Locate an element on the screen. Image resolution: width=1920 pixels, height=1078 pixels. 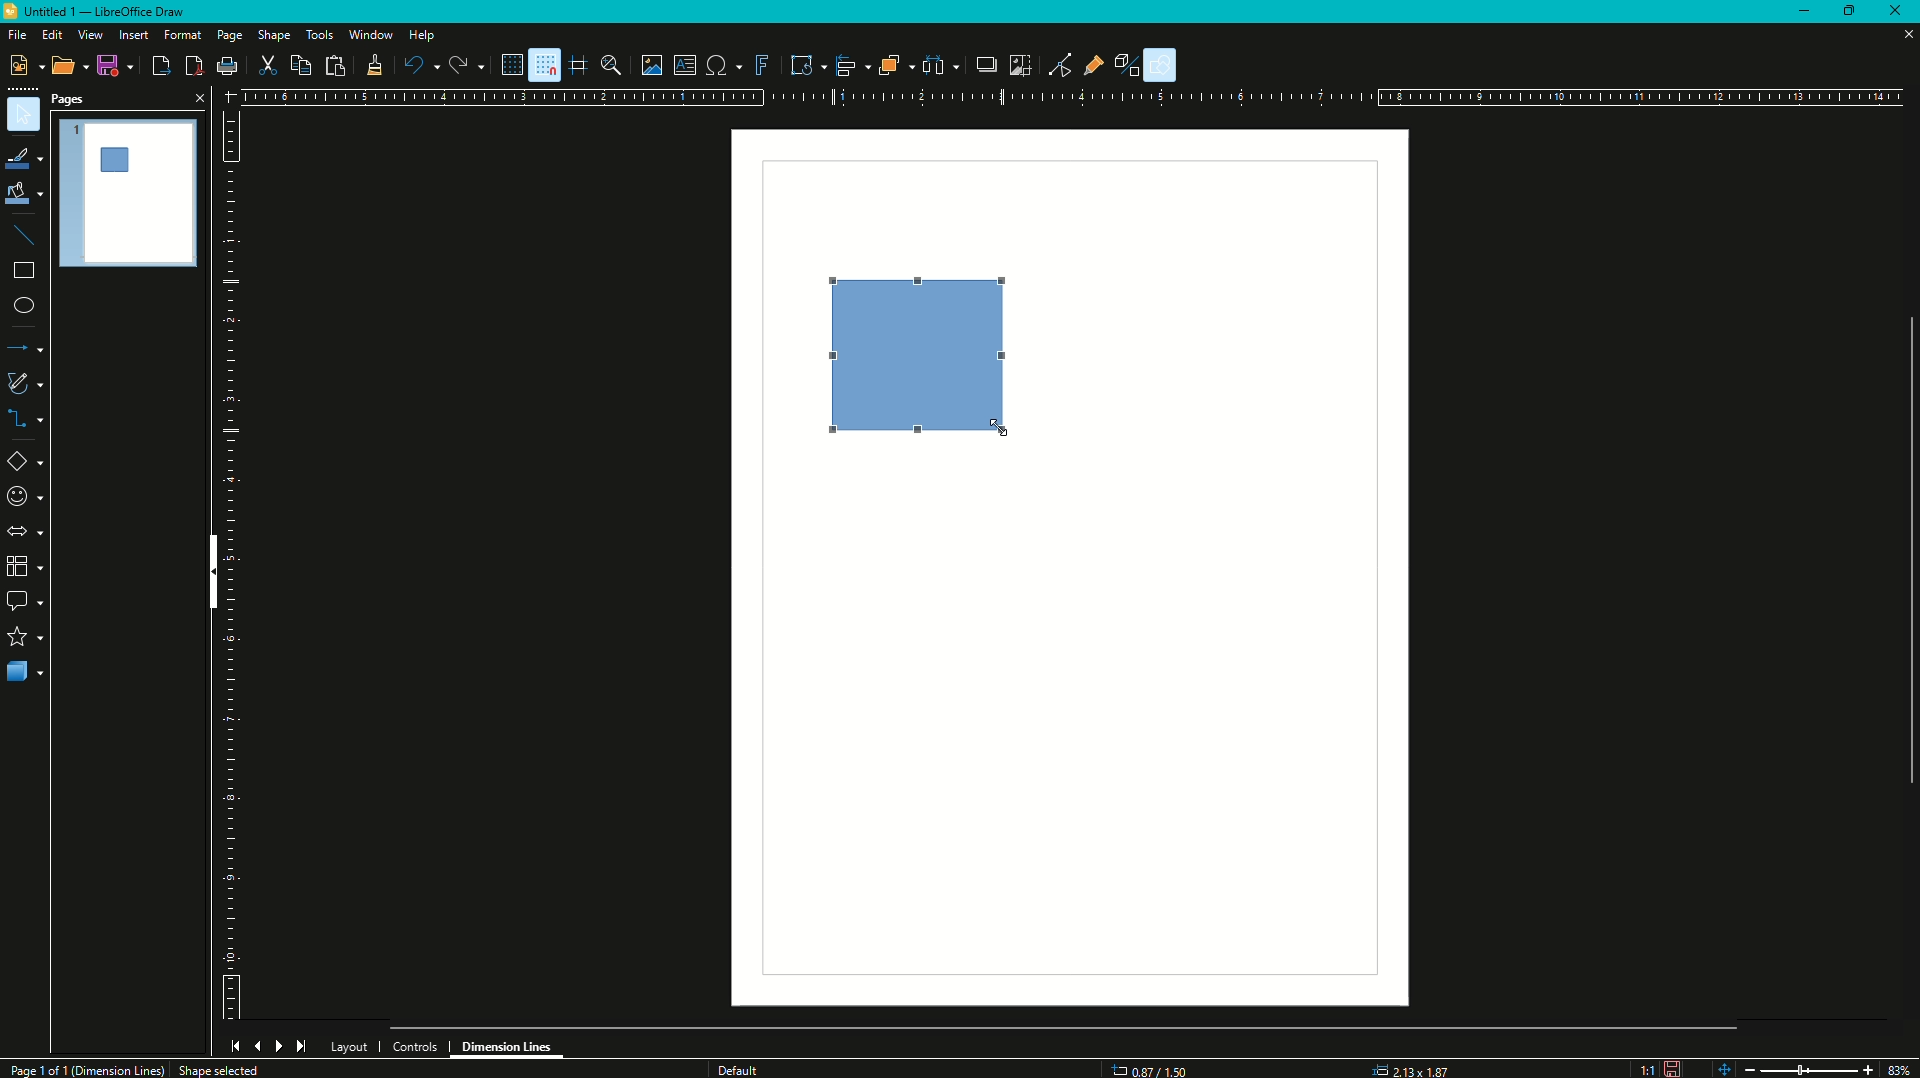
Arrange is located at coordinates (894, 65).